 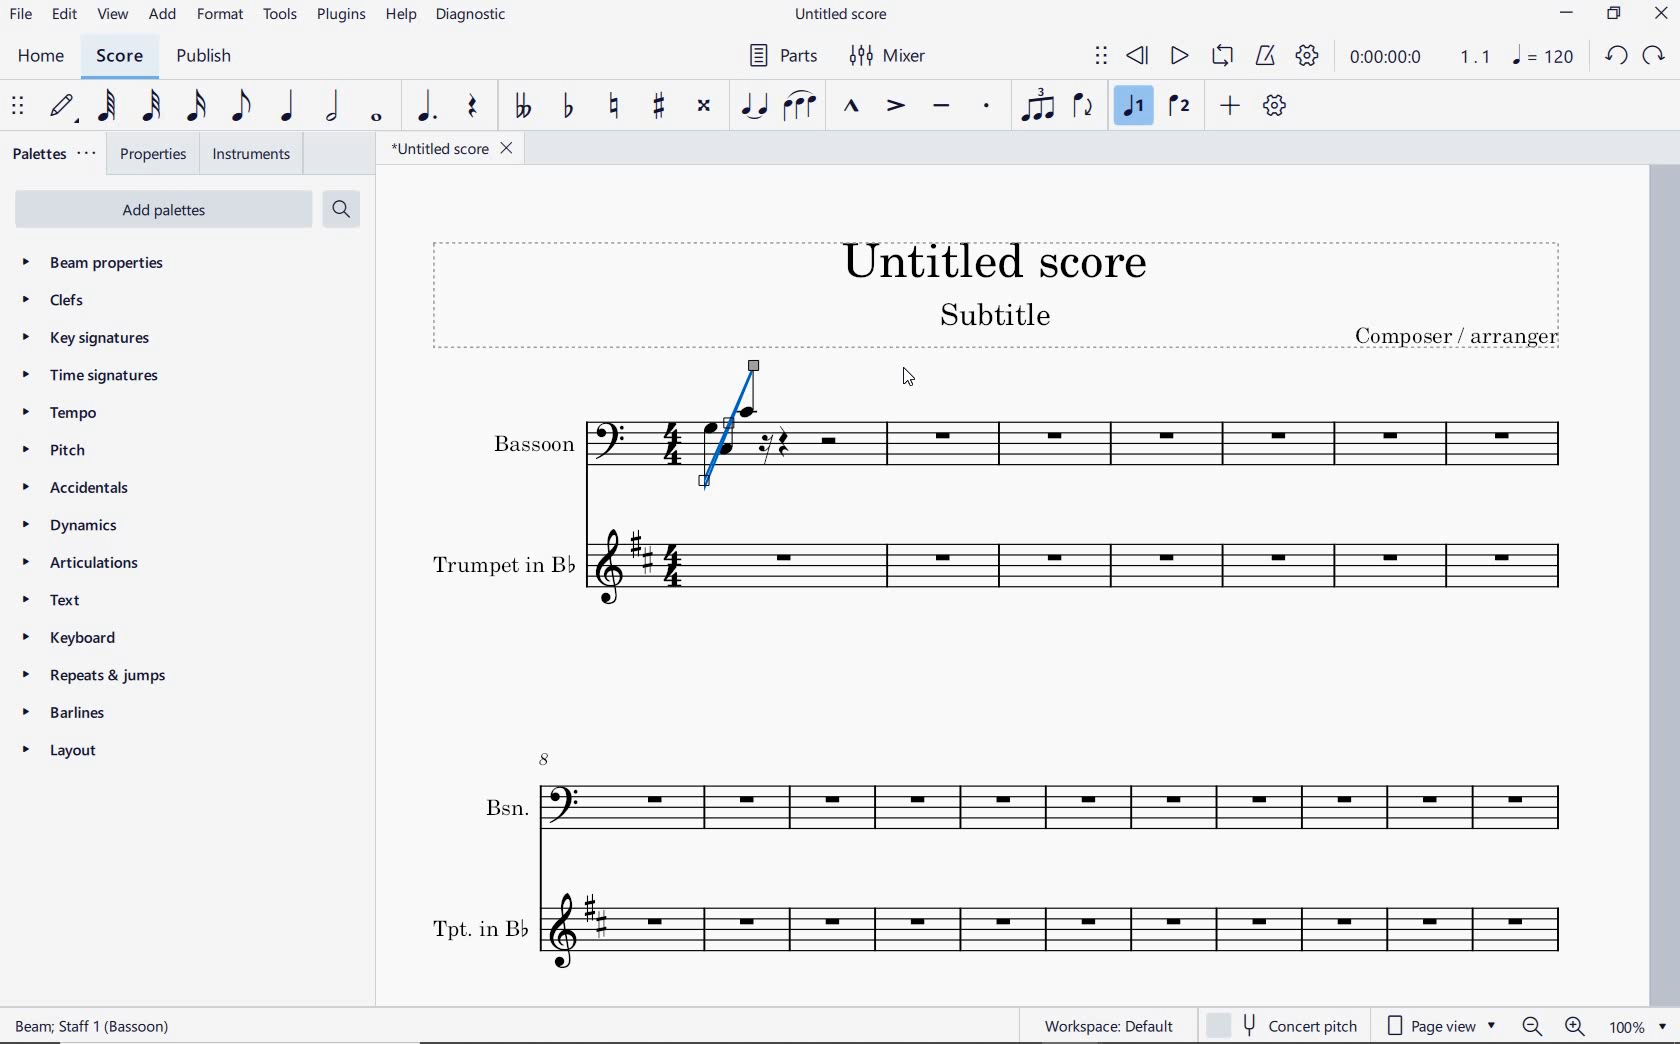 What do you see at coordinates (1018, 935) in the screenshot?
I see `Tpt. in B` at bounding box center [1018, 935].